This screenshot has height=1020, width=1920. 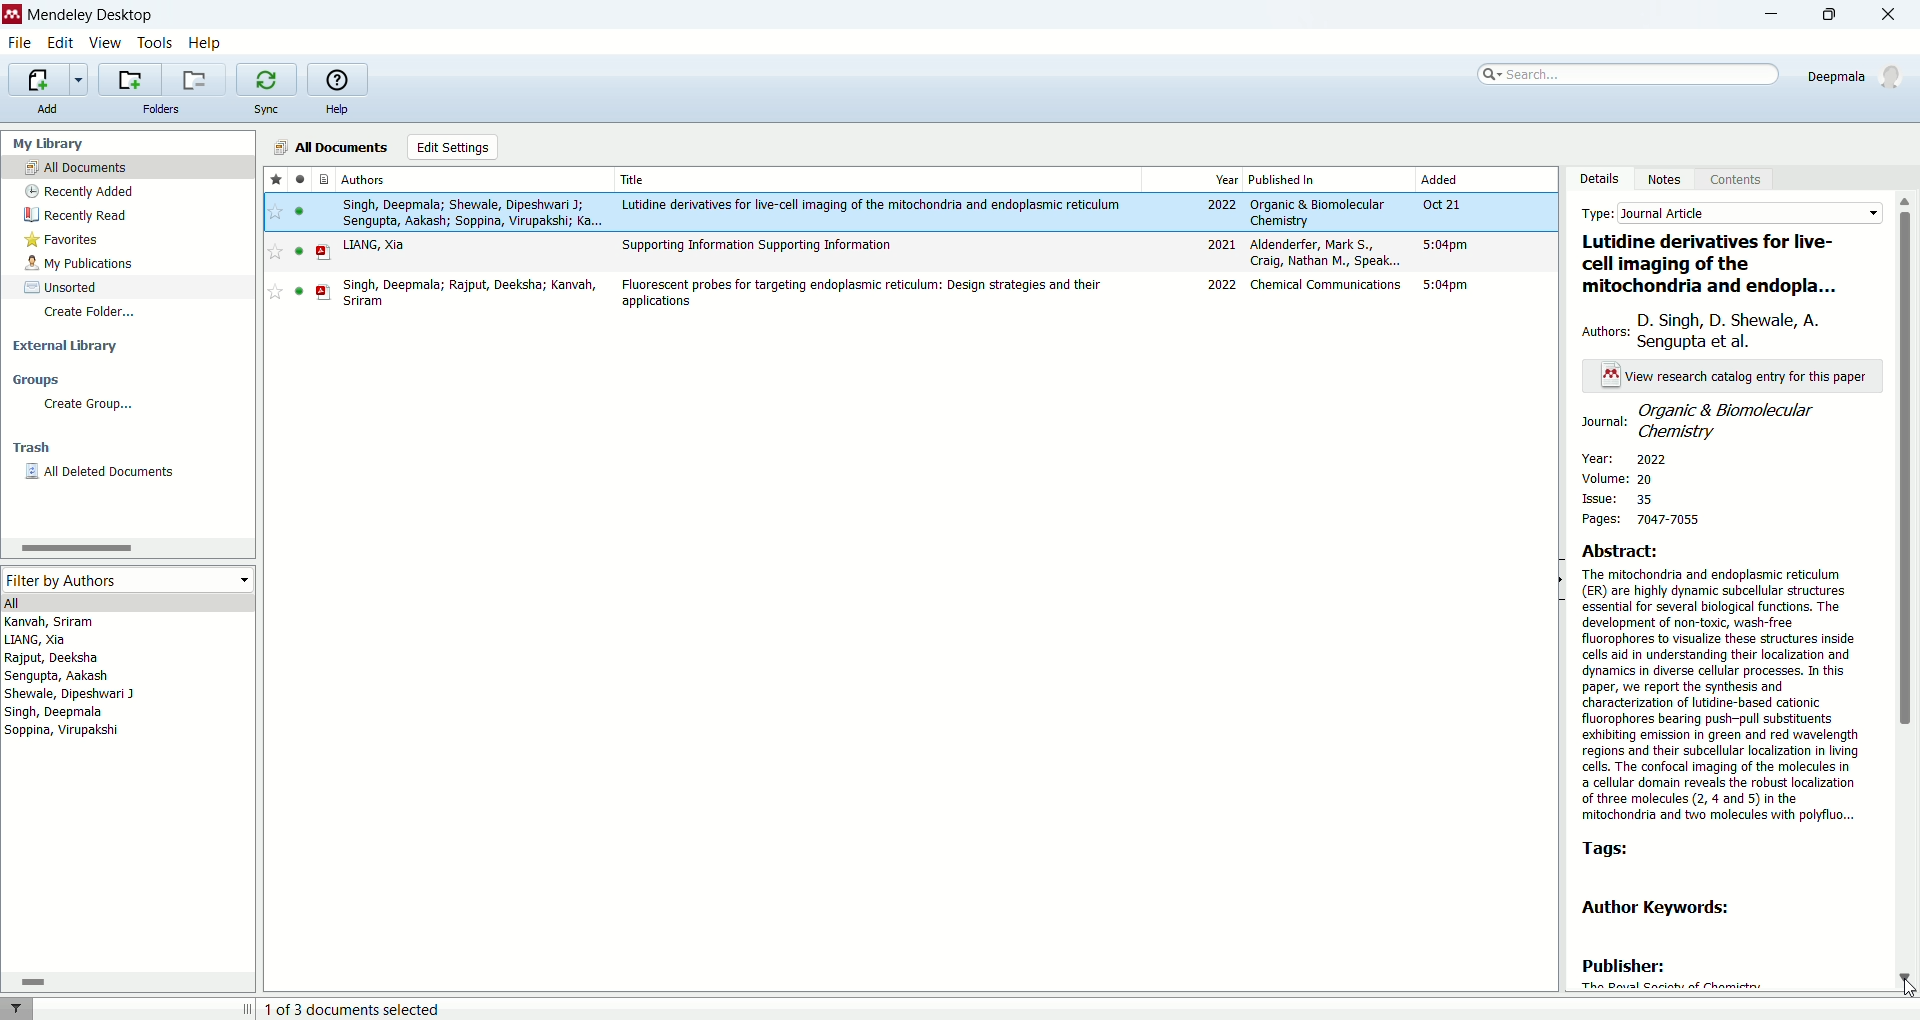 I want to click on singh, deepmala, so click(x=56, y=712).